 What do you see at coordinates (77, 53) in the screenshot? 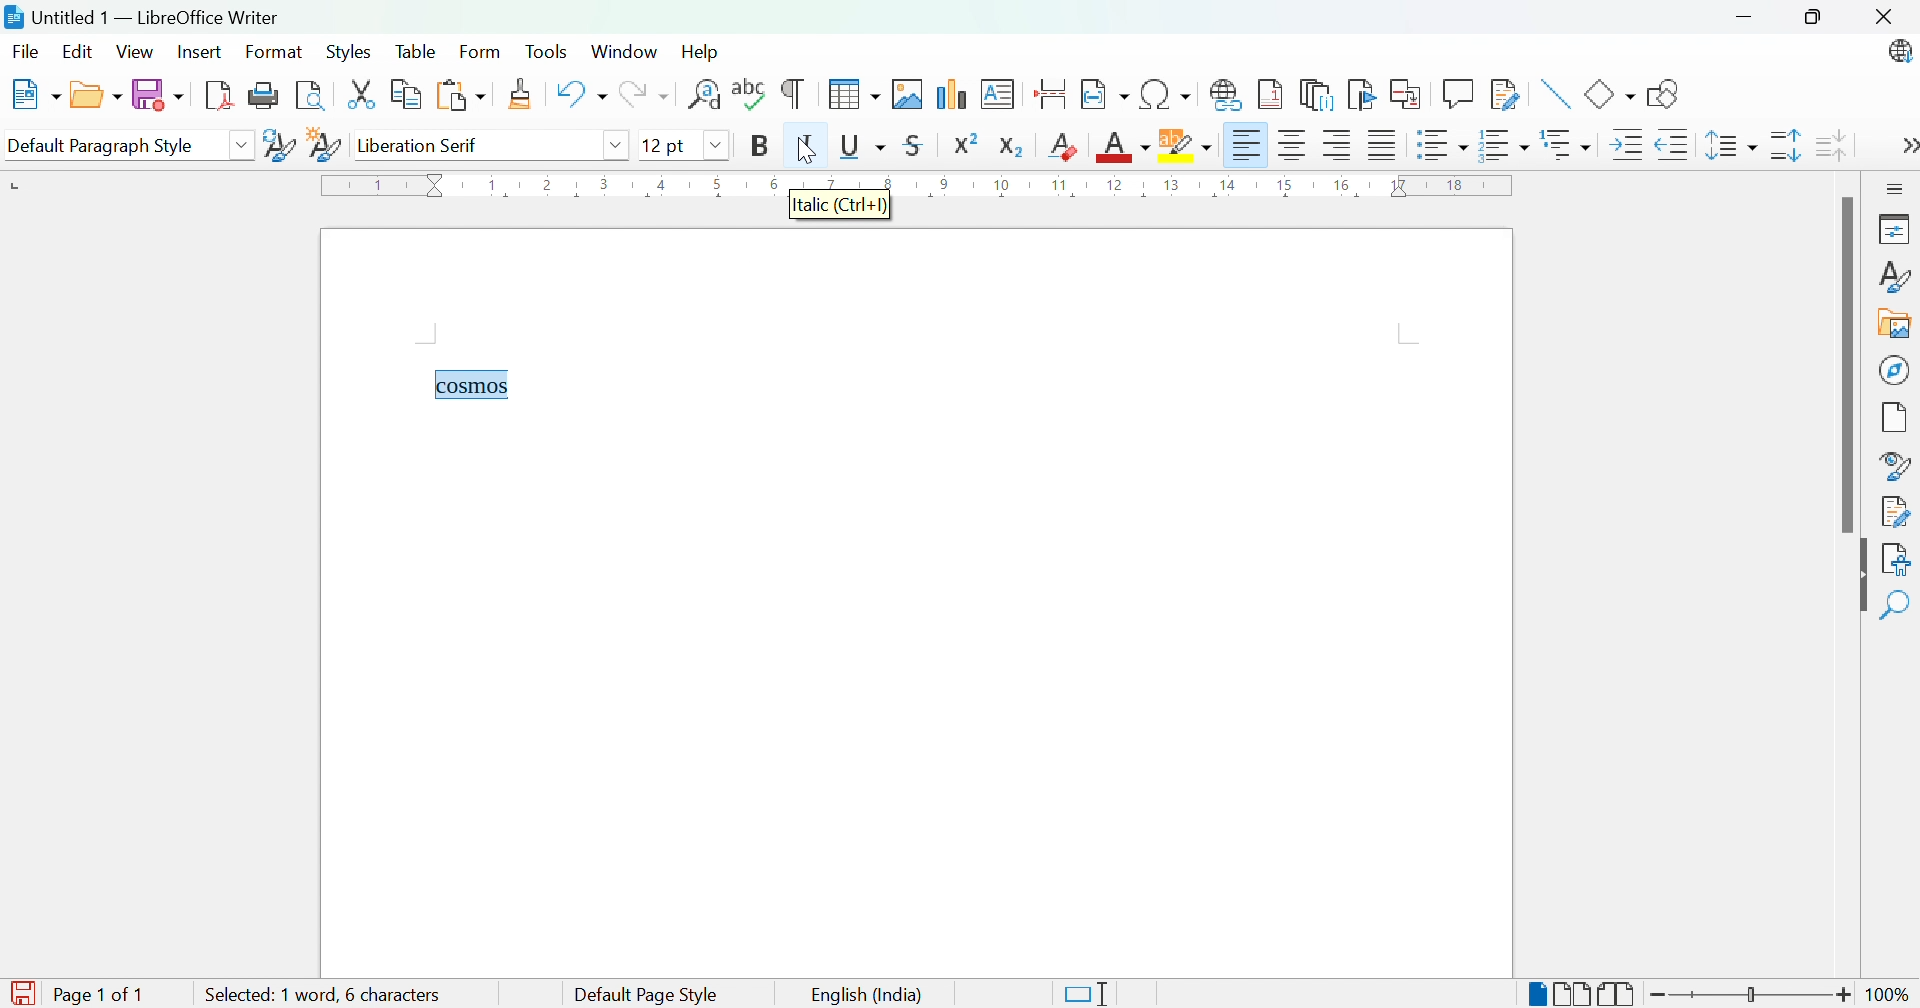
I see `Edit` at bounding box center [77, 53].